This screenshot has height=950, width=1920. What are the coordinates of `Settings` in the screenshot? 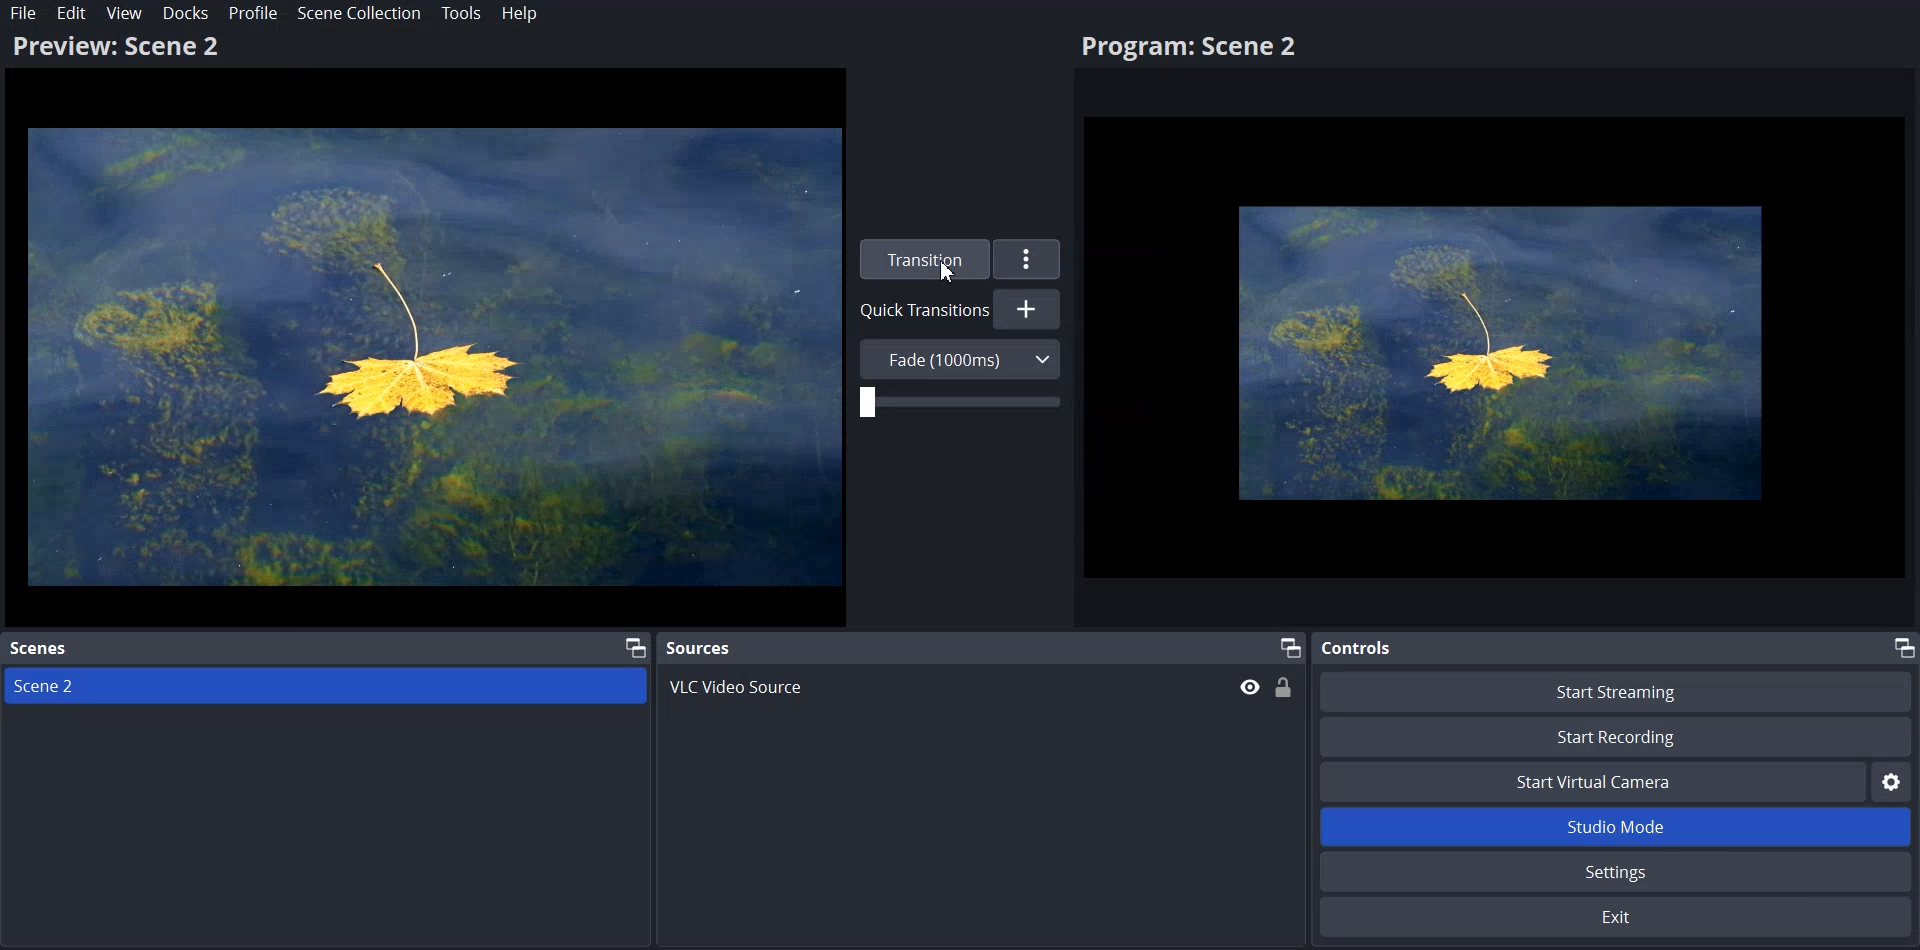 It's located at (1619, 871).